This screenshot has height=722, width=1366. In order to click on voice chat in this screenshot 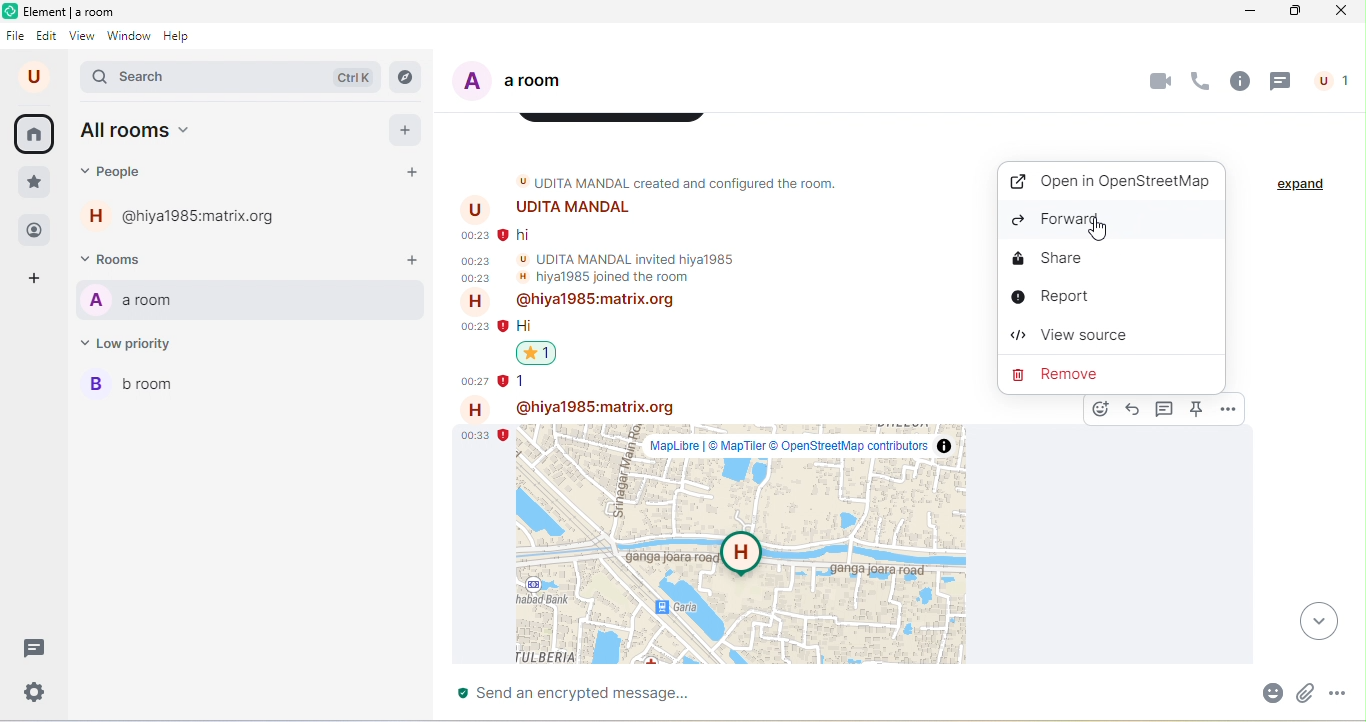, I will do `click(1200, 80)`.